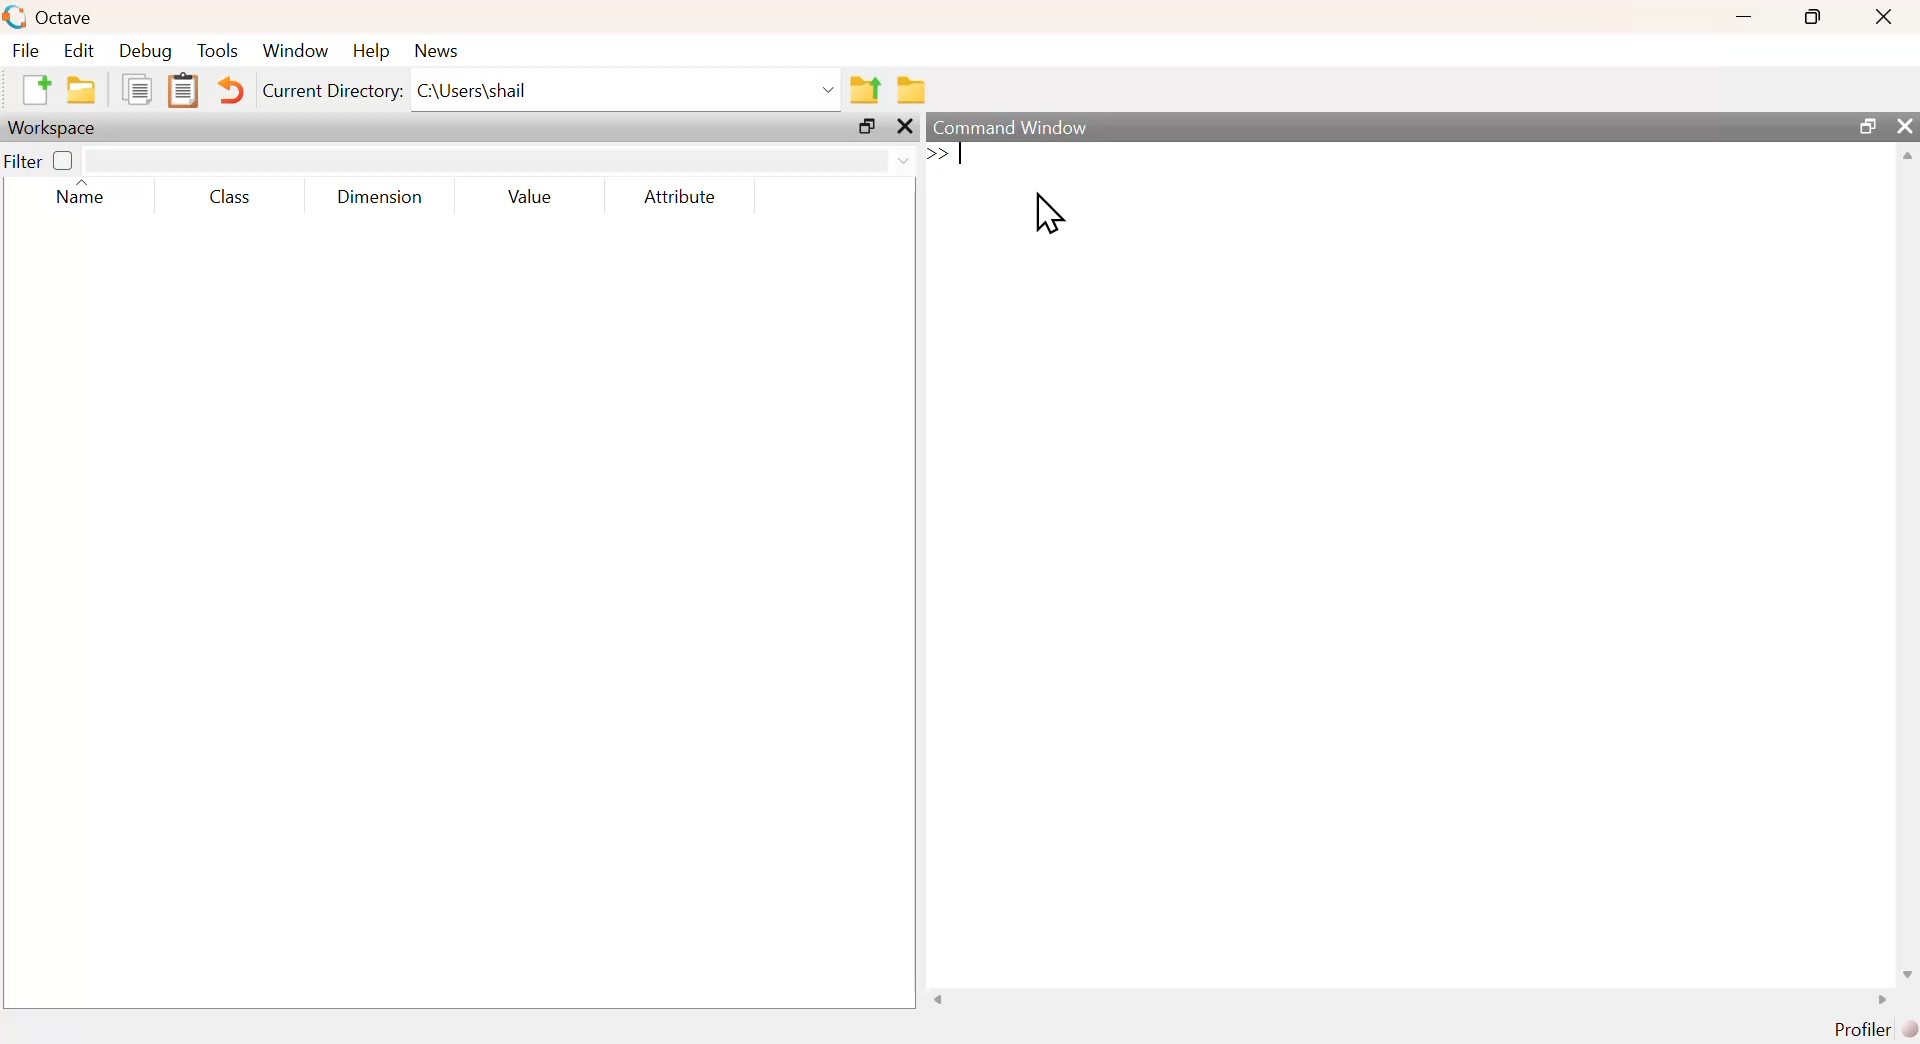  Describe the element at coordinates (867, 87) in the screenshot. I see `one directory up` at that location.